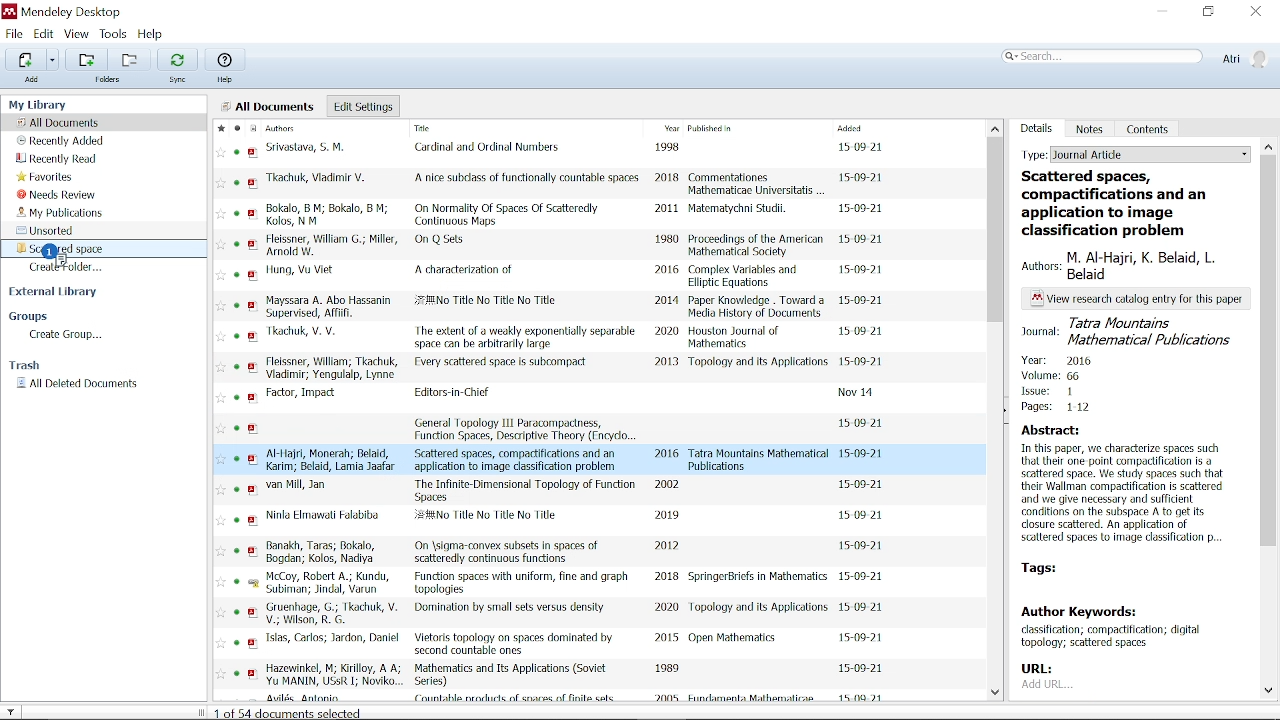  Describe the element at coordinates (53, 60) in the screenshot. I see `Add files options` at that location.